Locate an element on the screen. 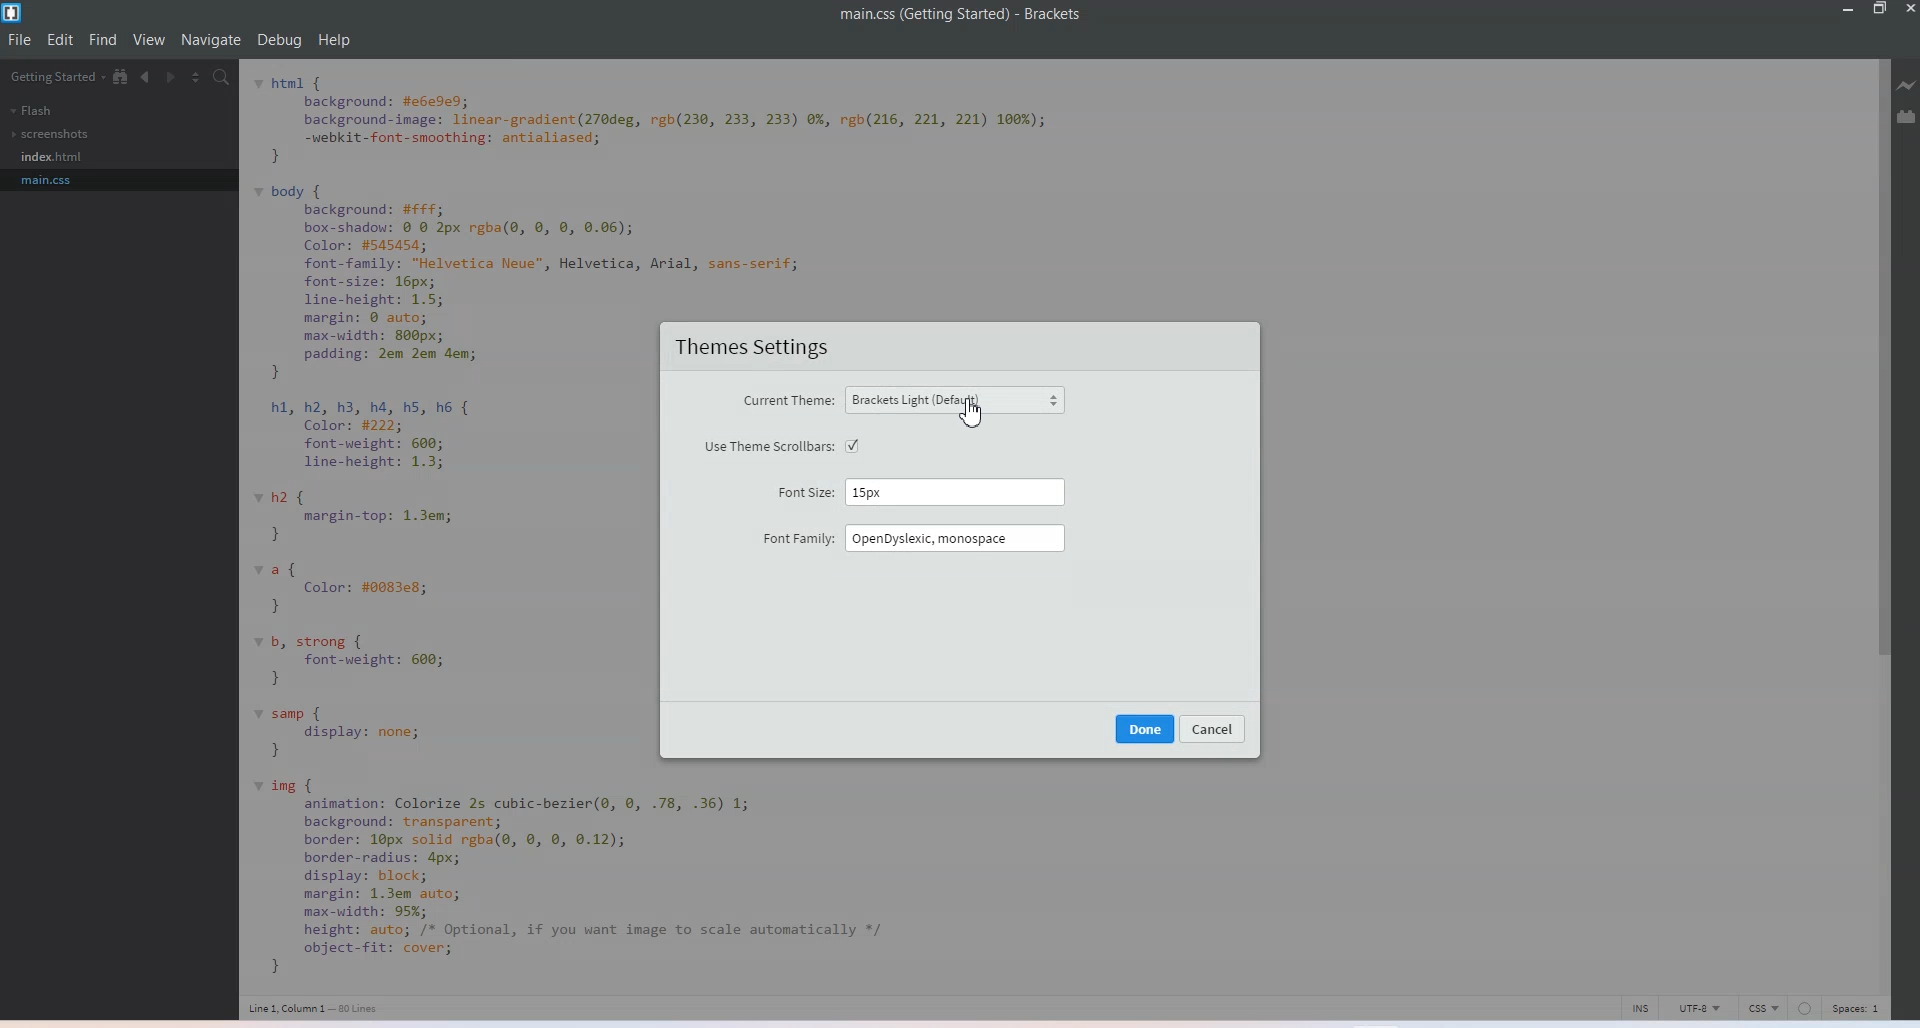 Image resolution: width=1920 pixels, height=1028 pixels. Line 1, column 1 - 80 lines is located at coordinates (314, 1008).